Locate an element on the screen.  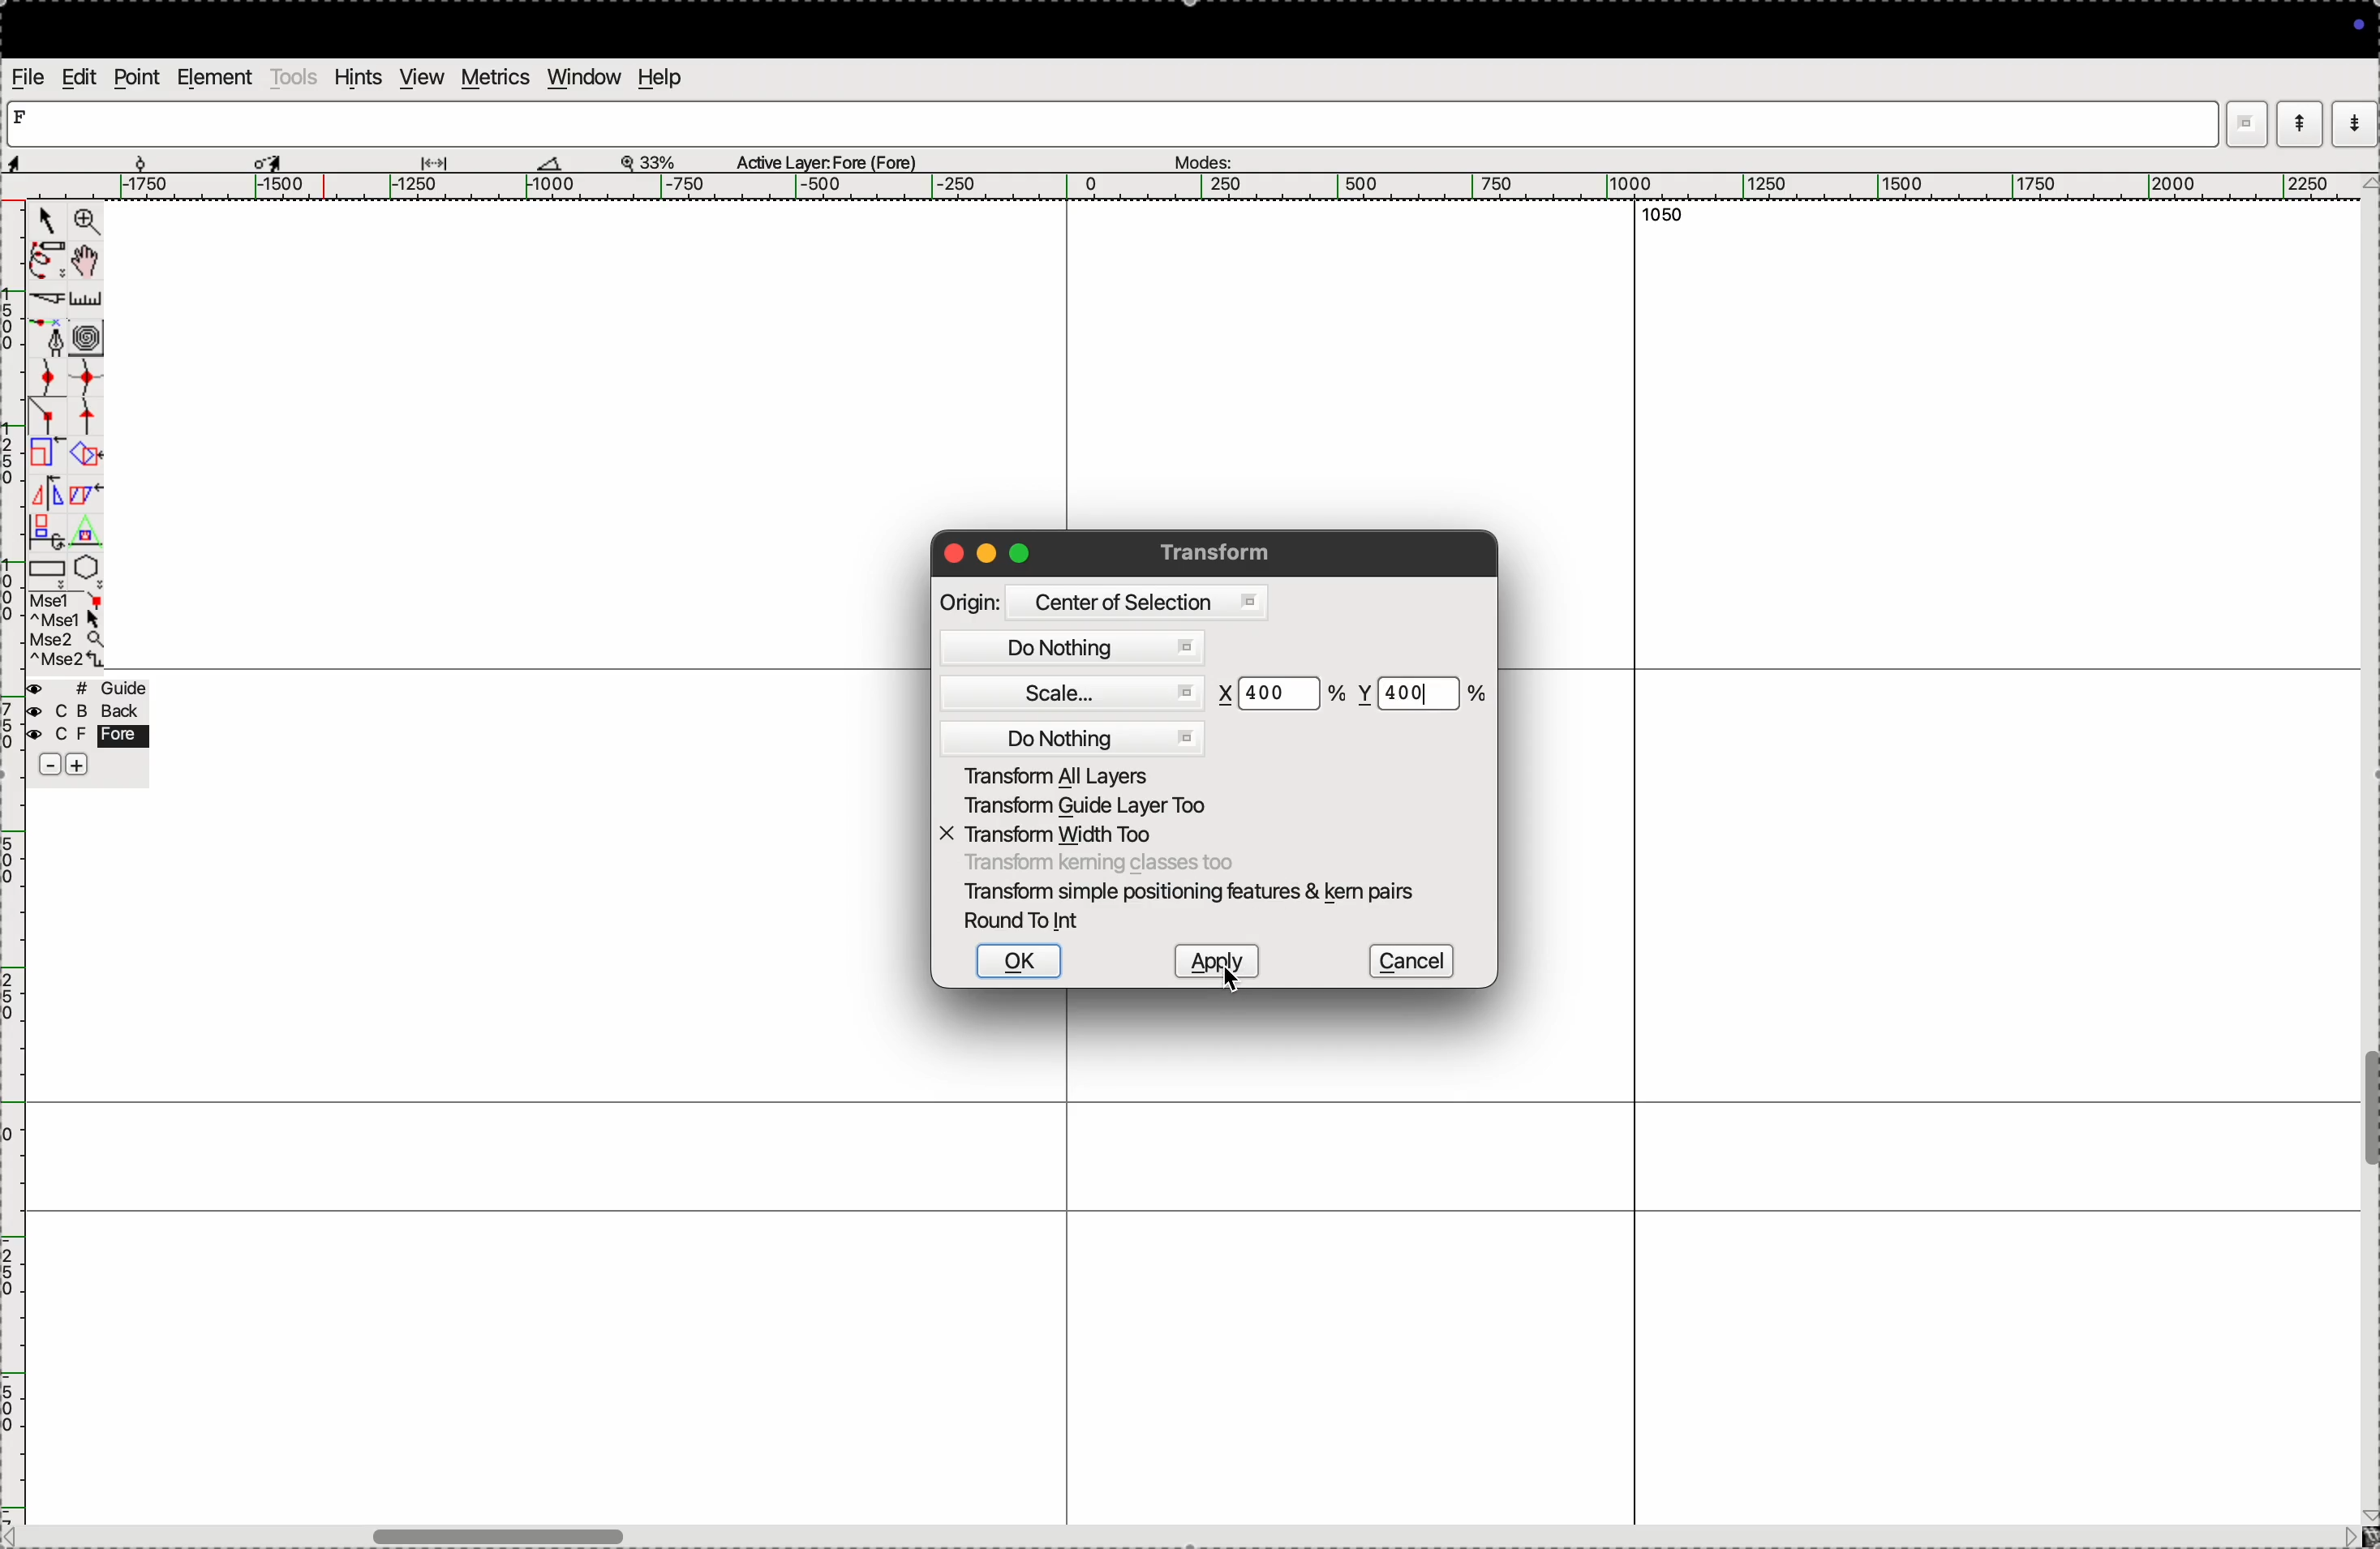
edit is located at coordinates (81, 77).